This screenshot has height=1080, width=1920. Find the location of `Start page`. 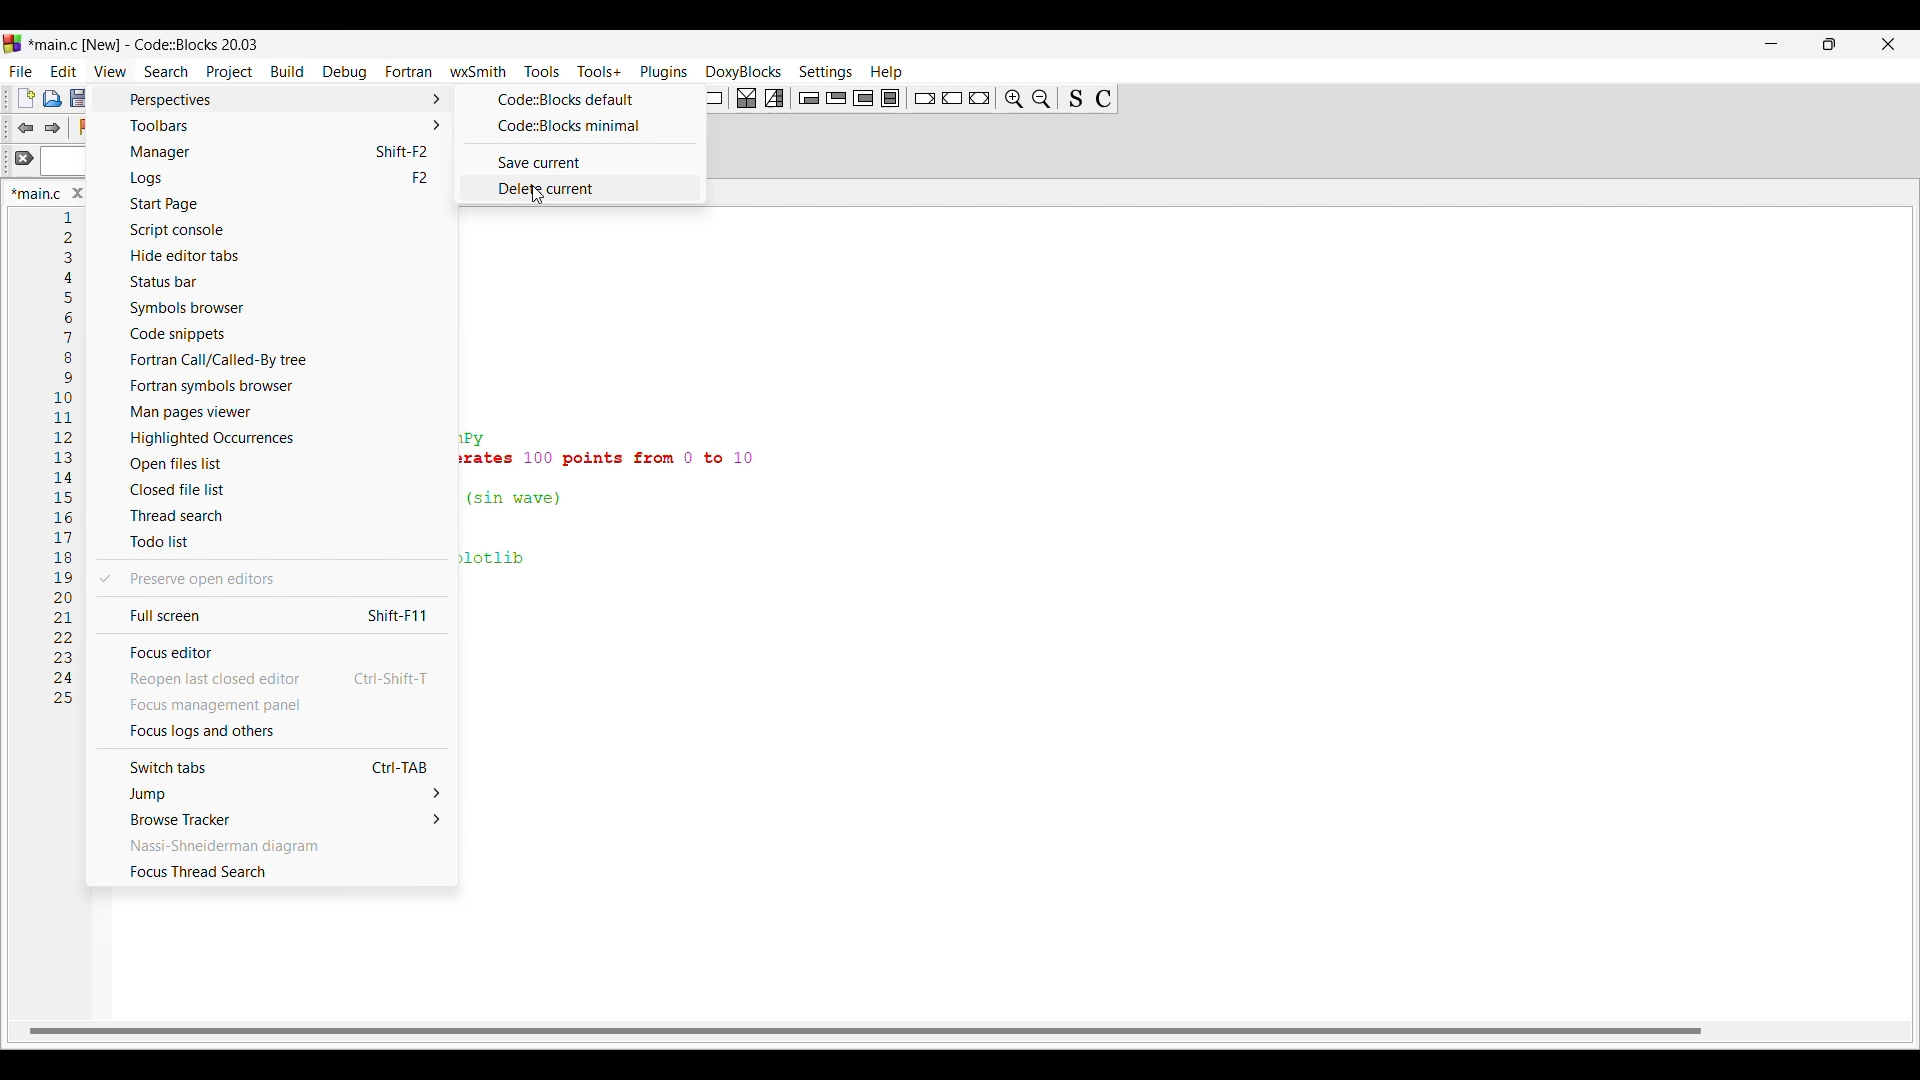

Start page is located at coordinates (276, 204).